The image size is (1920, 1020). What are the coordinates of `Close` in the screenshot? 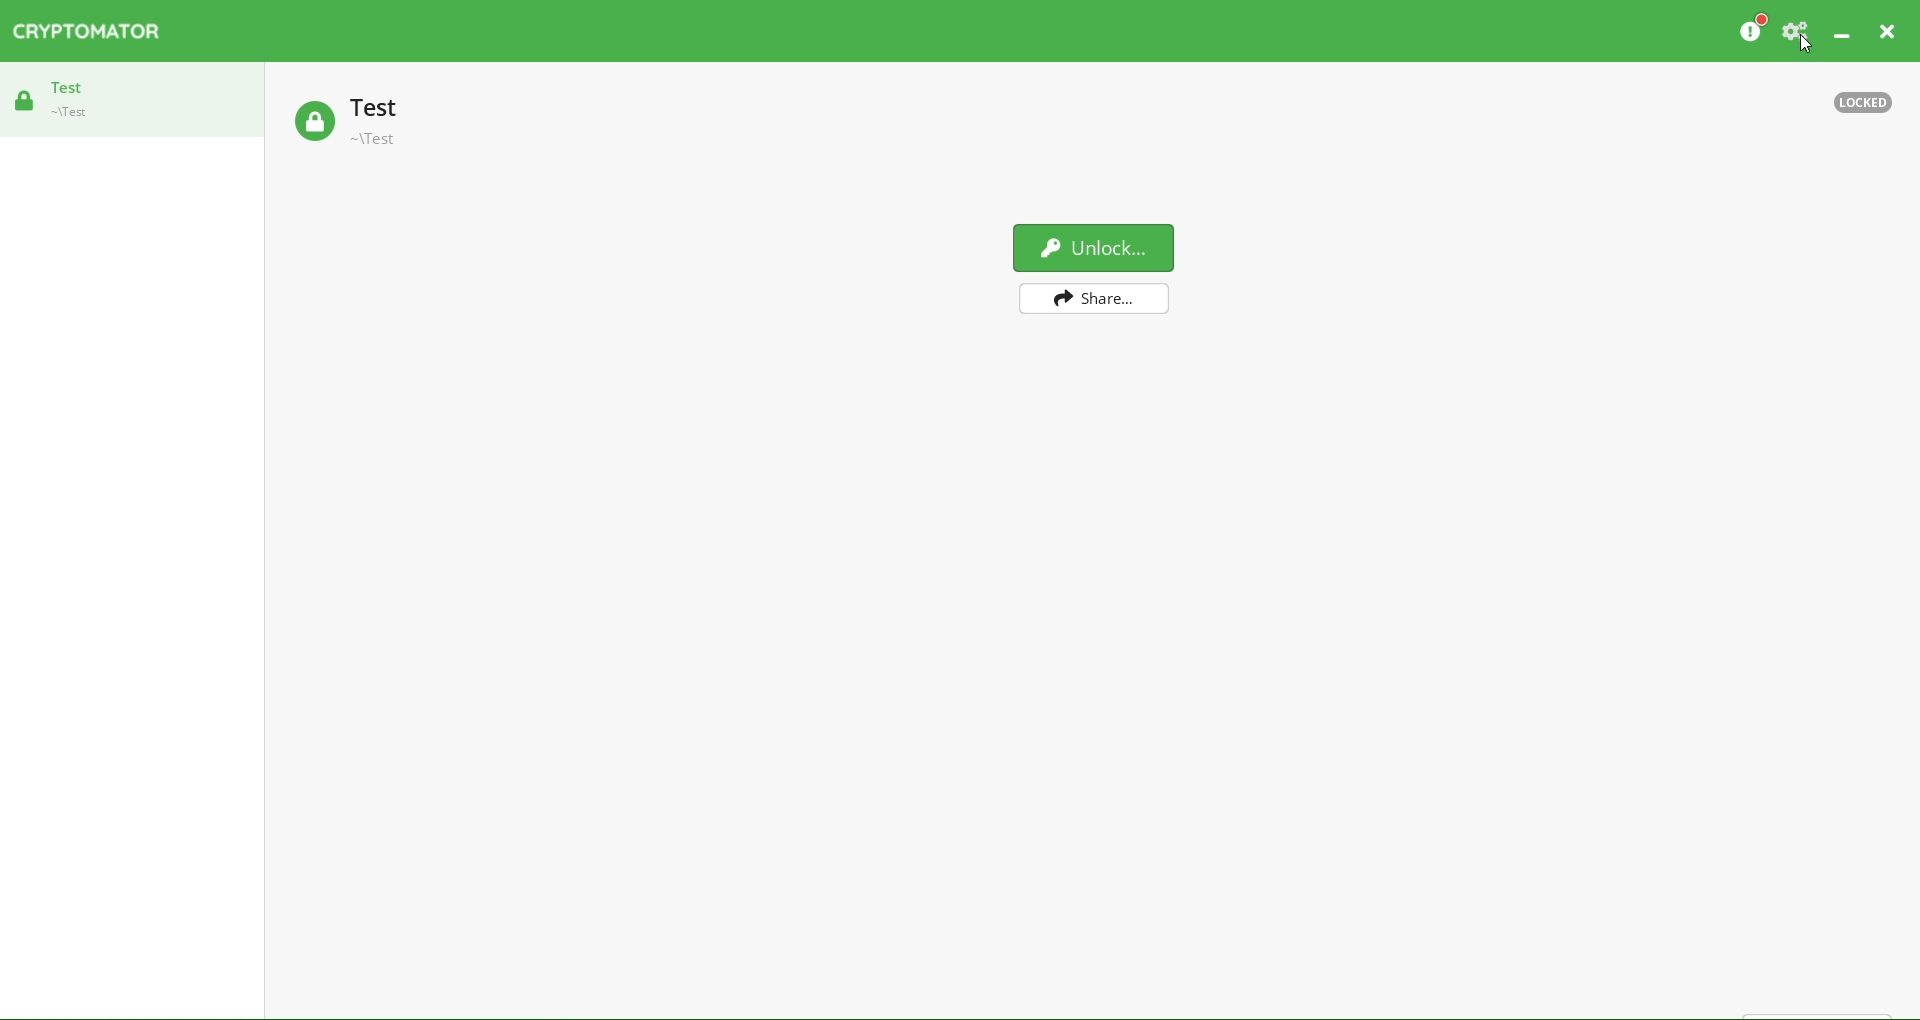 It's located at (1894, 31).